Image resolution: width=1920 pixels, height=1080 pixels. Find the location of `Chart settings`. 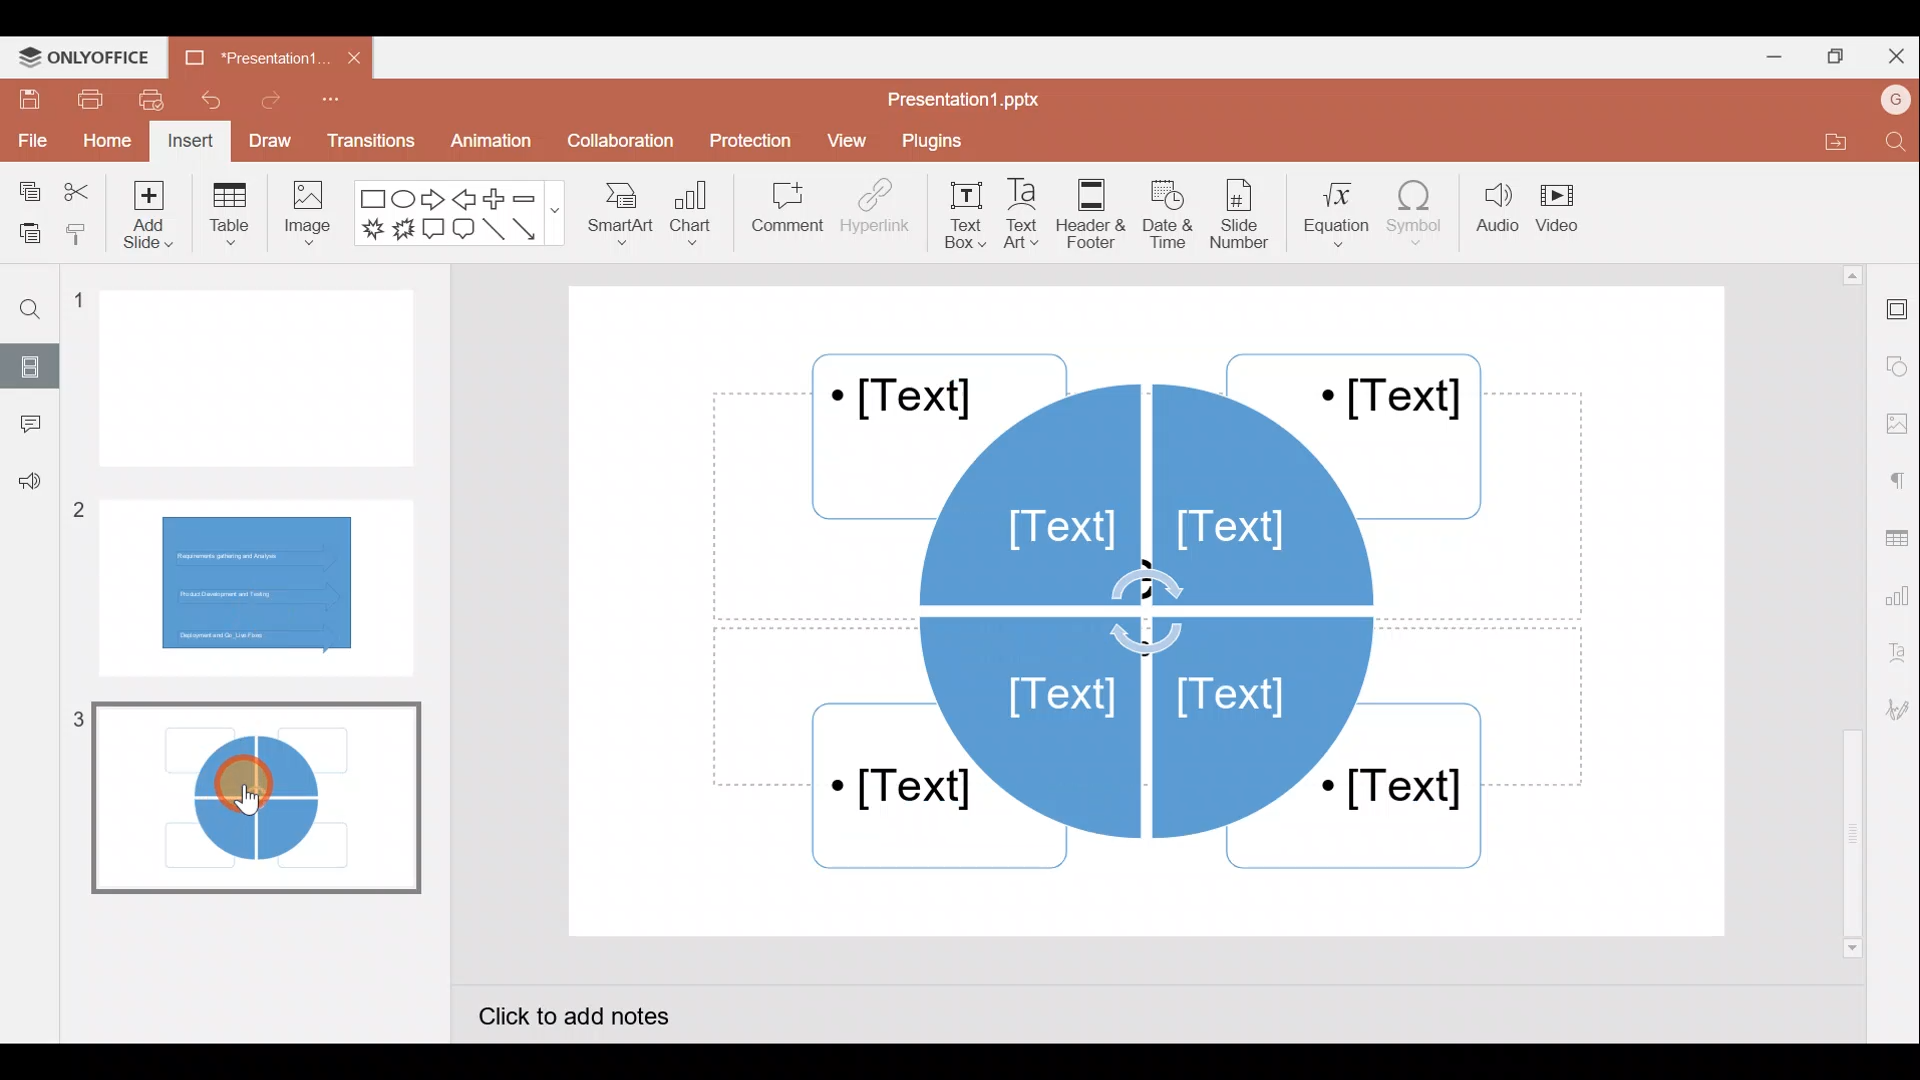

Chart settings is located at coordinates (1900, 599).